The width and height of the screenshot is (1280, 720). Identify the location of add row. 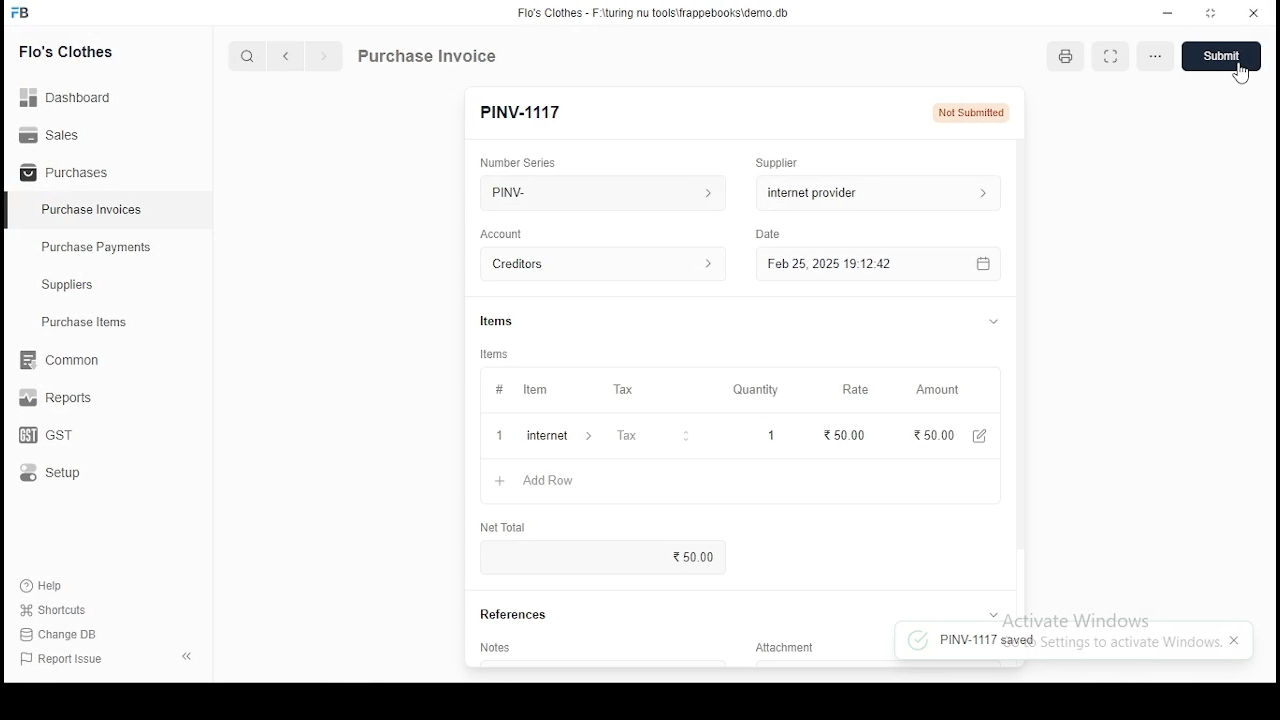
(551, 436).